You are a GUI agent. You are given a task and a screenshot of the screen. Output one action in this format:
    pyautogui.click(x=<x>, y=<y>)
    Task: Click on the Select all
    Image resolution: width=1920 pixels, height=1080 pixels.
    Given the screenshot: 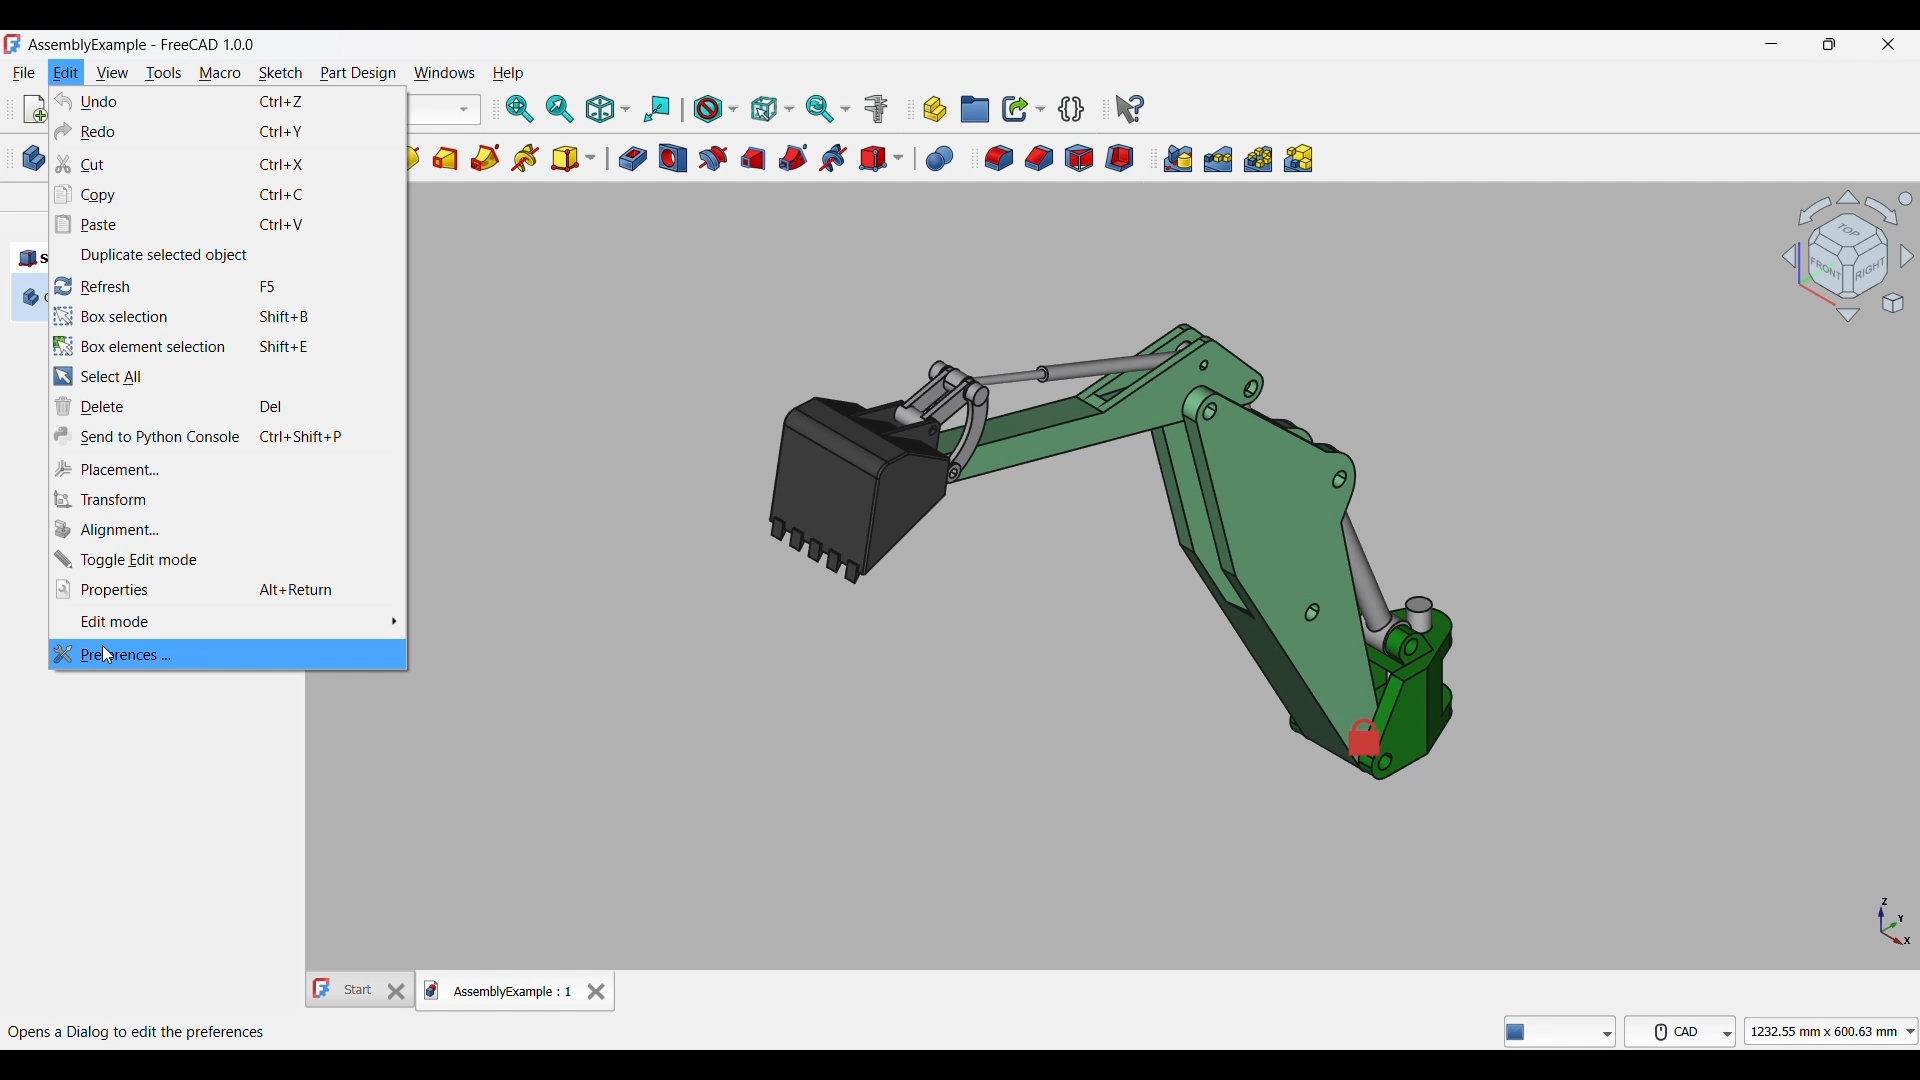 What is the action you would take?
    pyautogui.click(x=227, y=377)
    